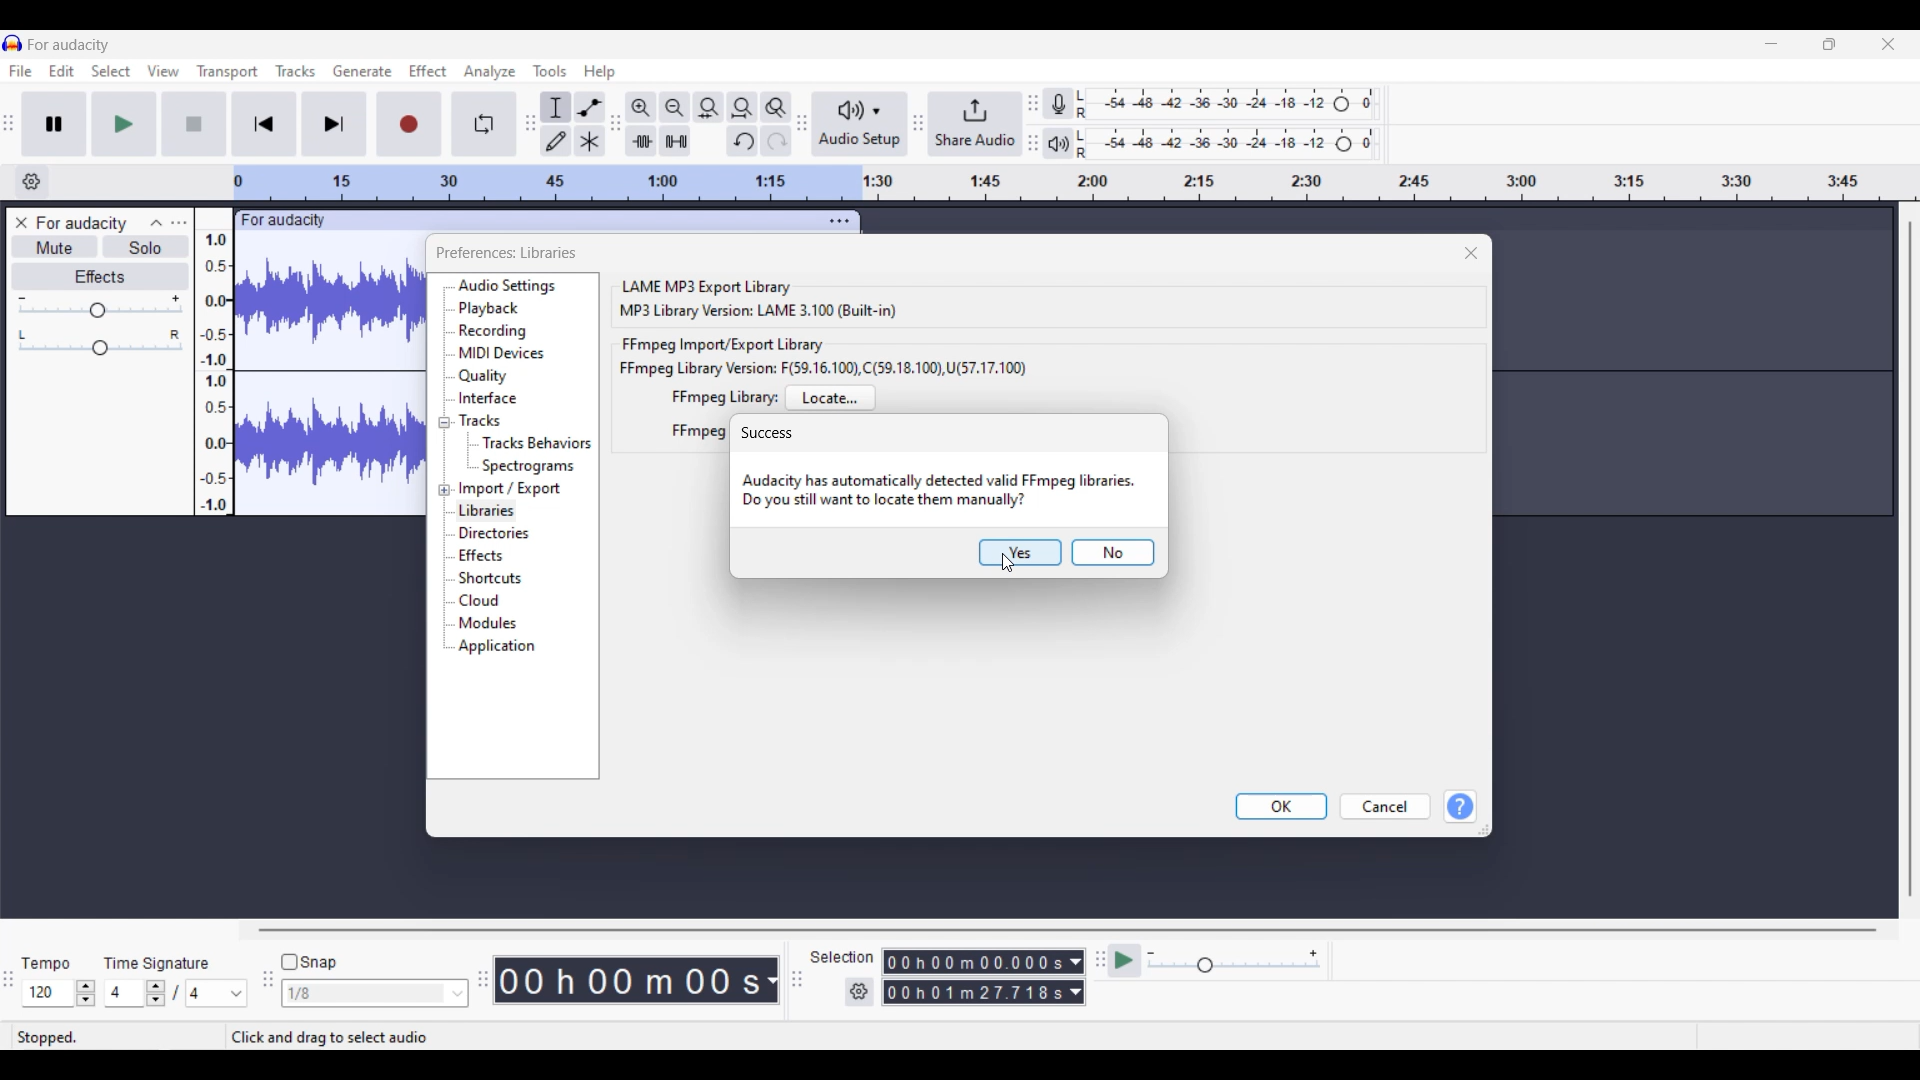 This screenshot has width=1920, height=1080. I want to click on Recording level, so click(1226, 104).